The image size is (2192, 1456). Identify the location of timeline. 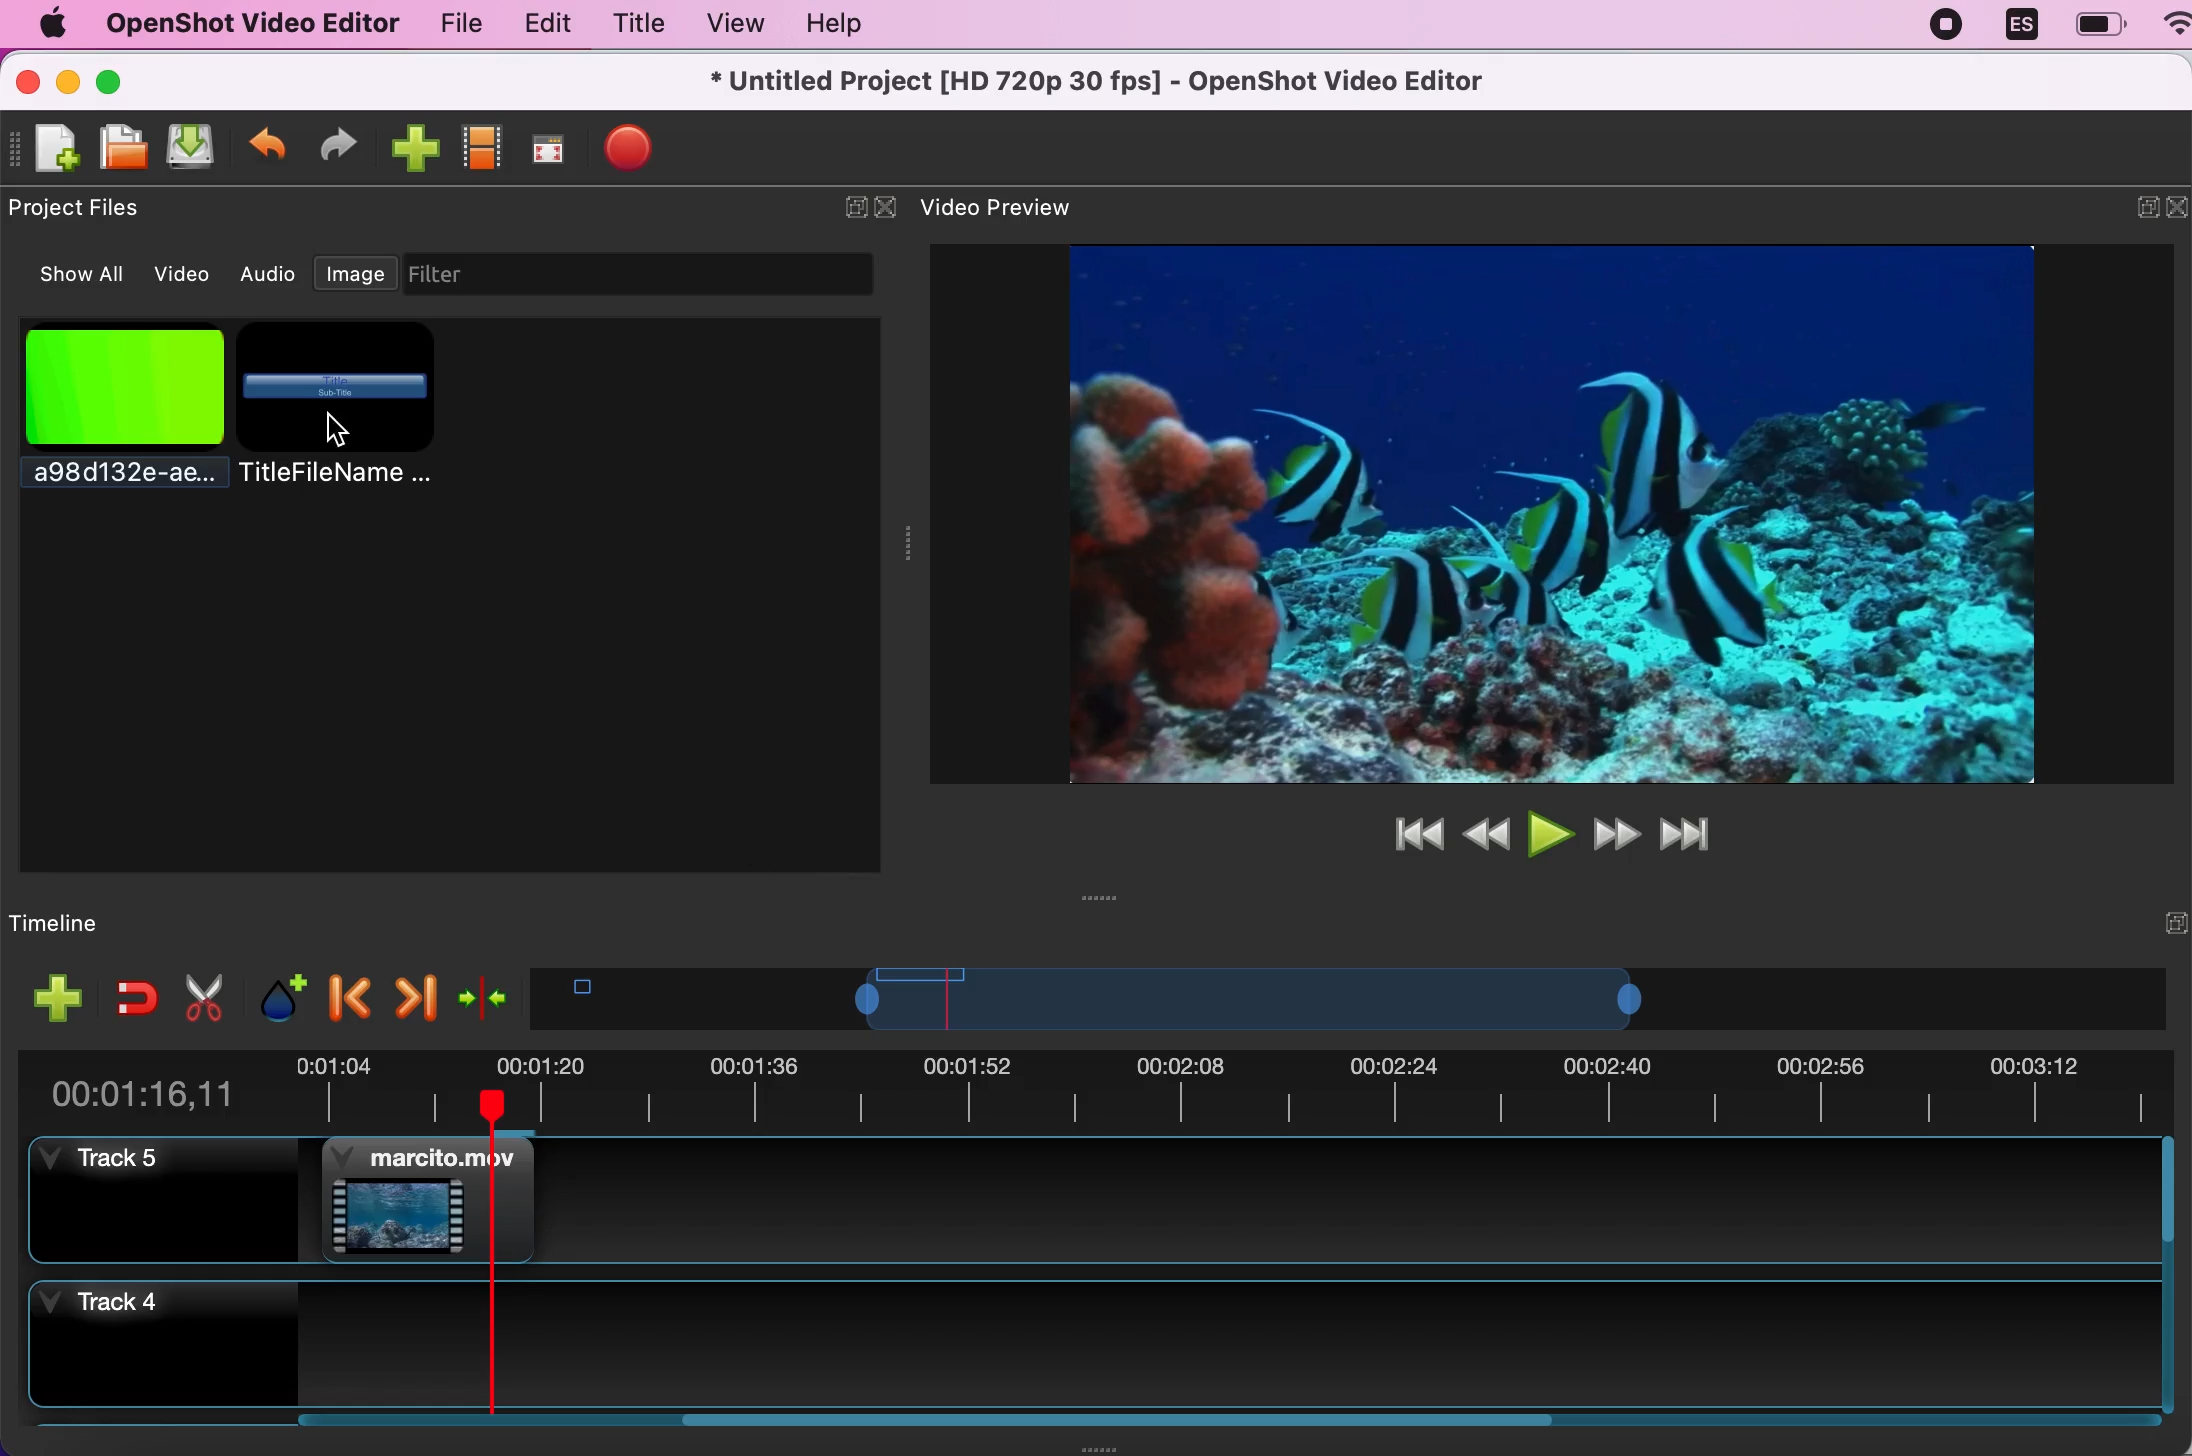
(1325, 998).